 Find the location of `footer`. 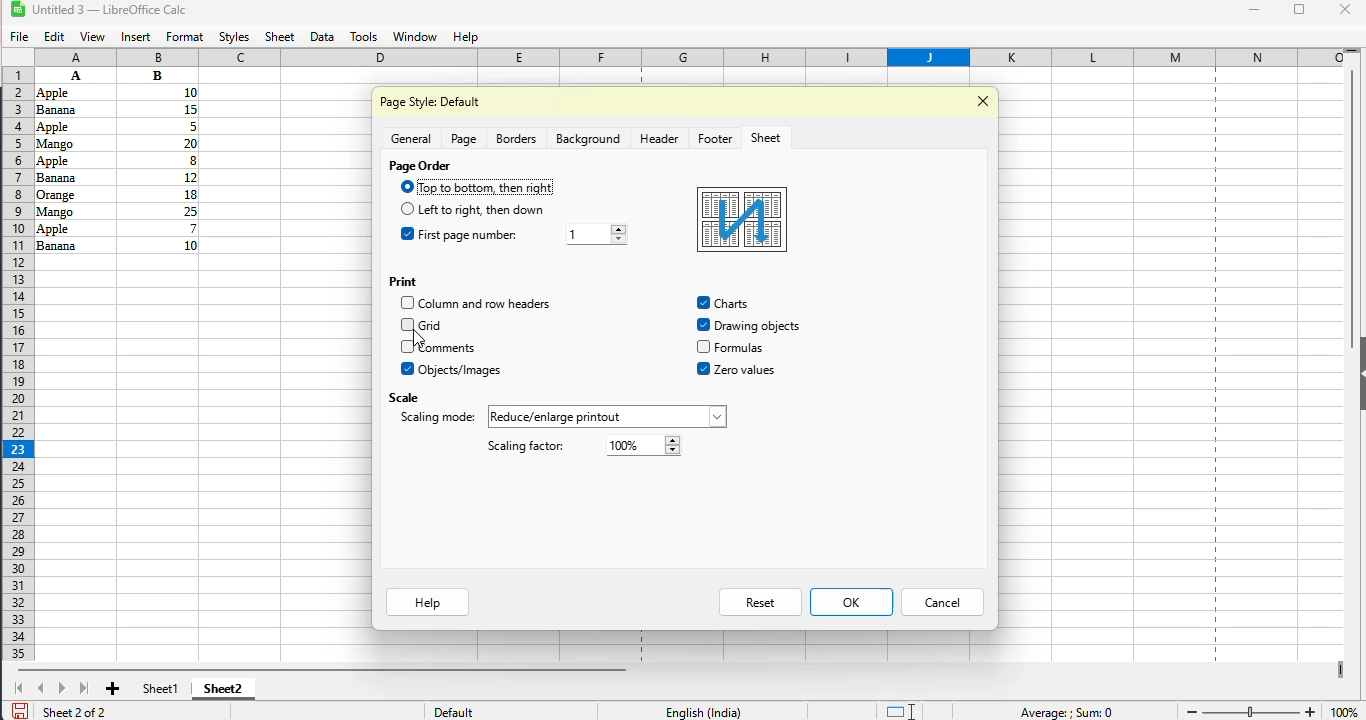

footer is located at coordinates (715, 138).